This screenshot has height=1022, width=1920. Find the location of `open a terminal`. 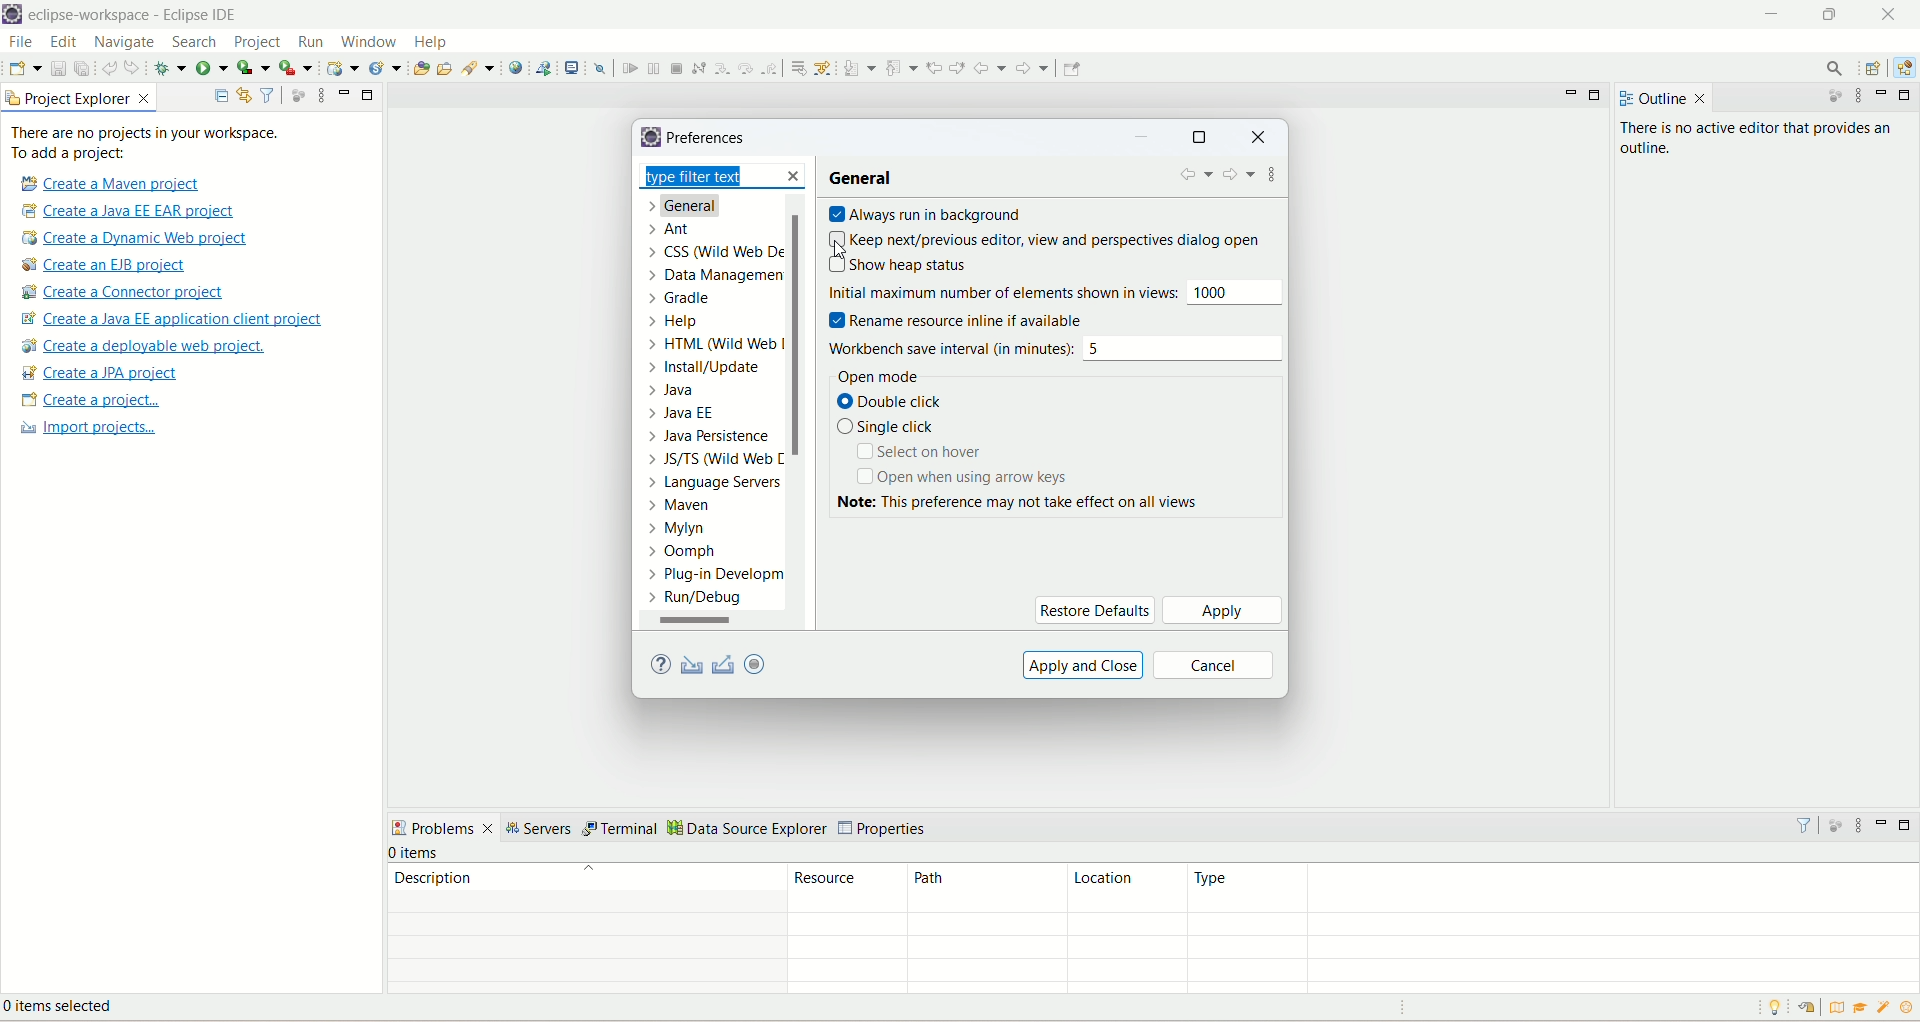

open a terminal is located at coordinates (574, 66).